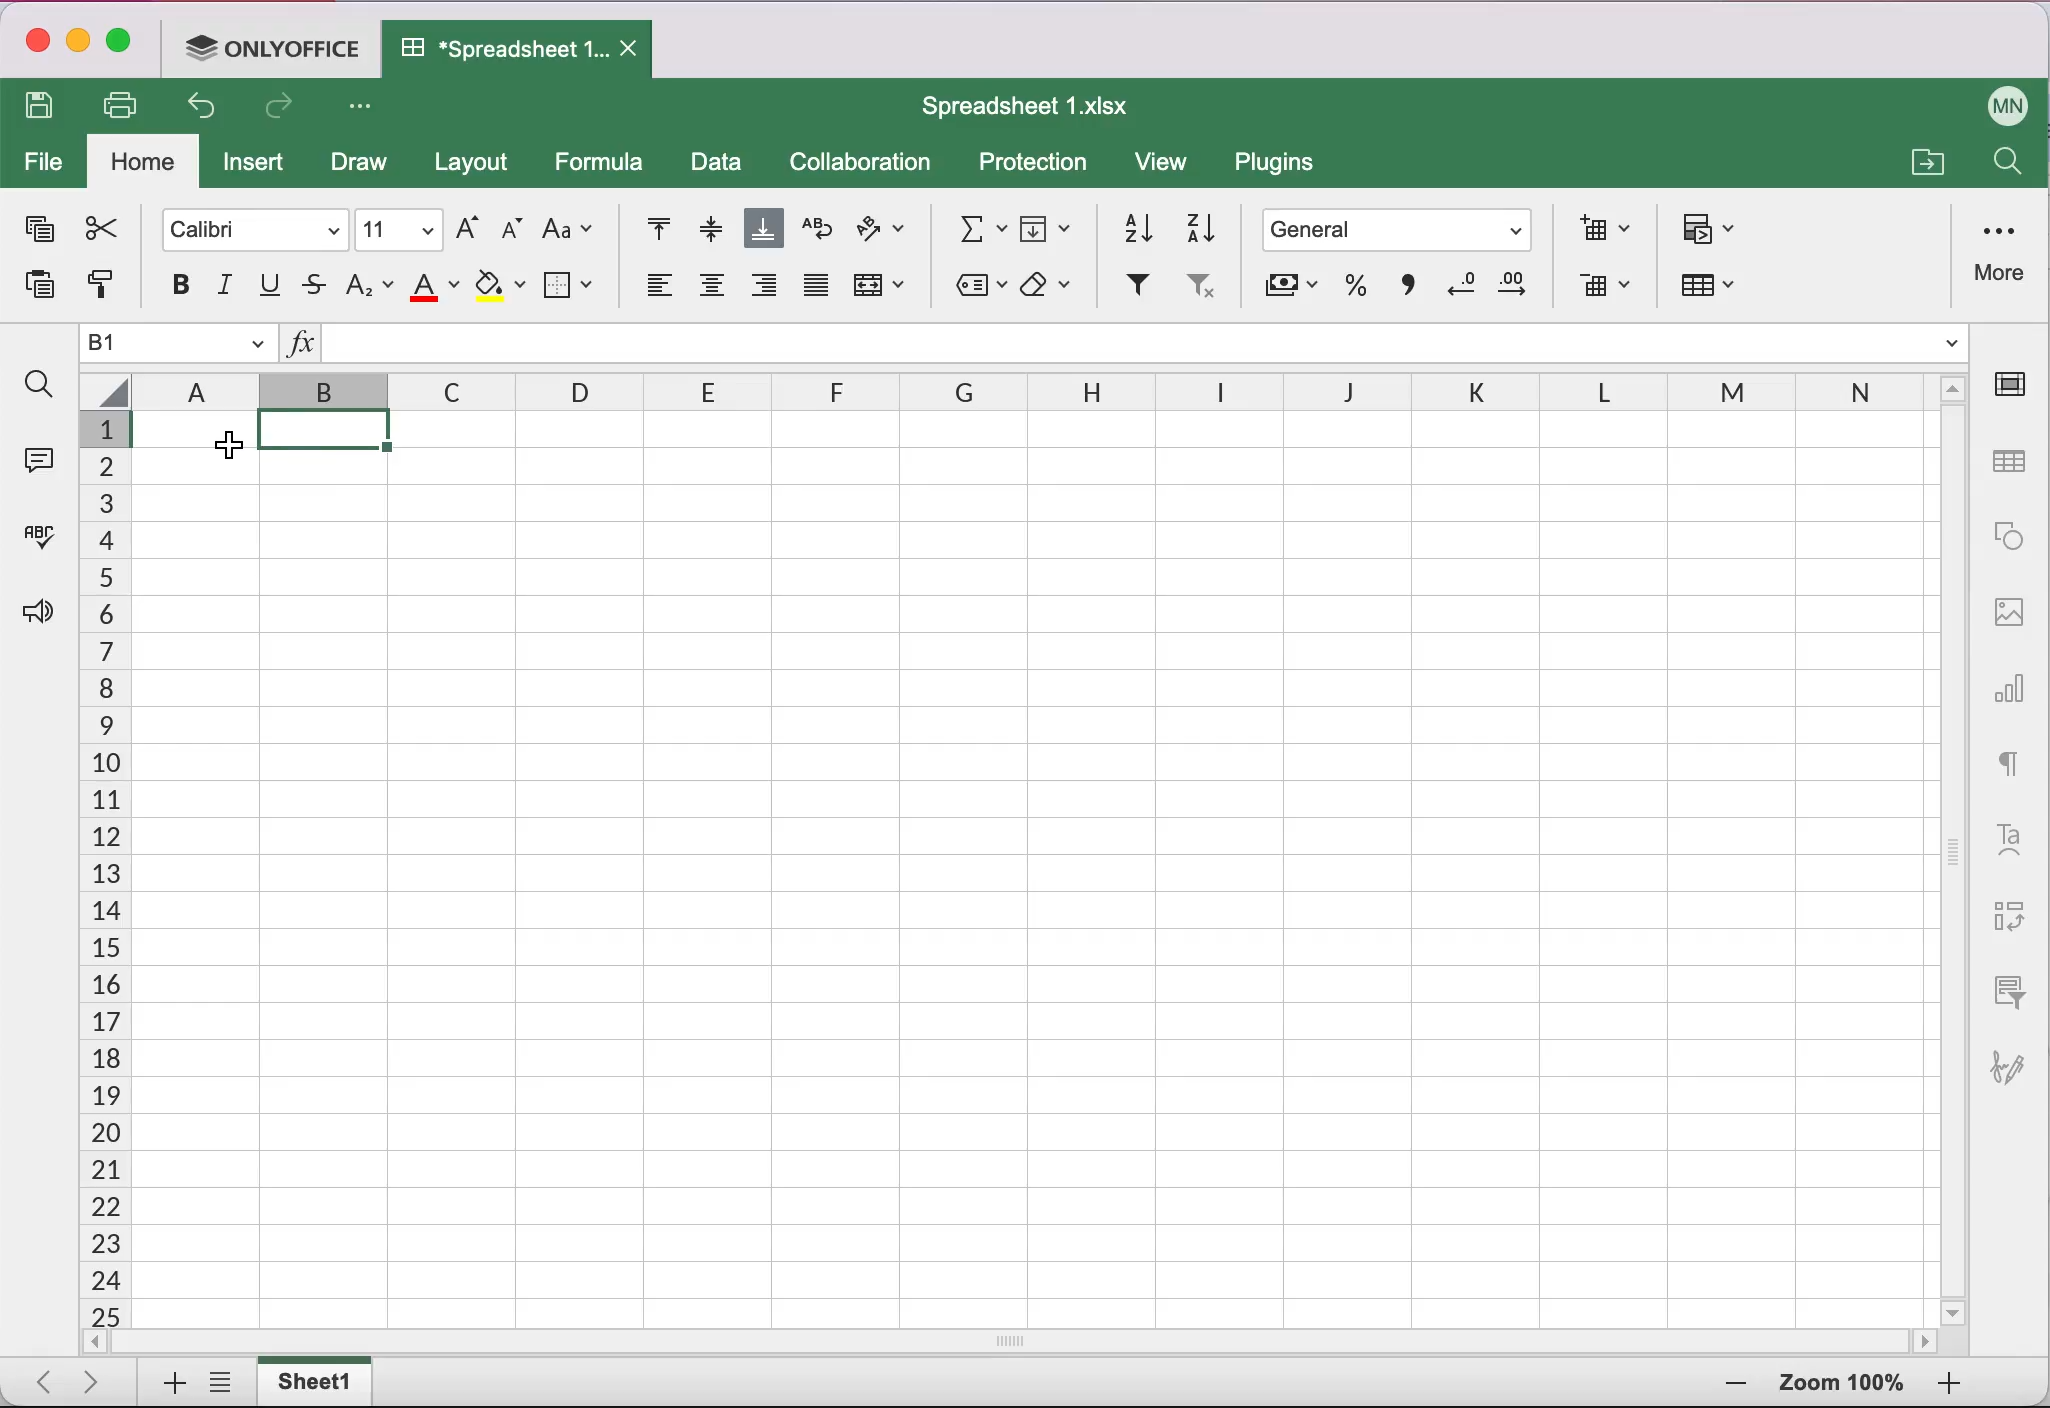  Describe the element at coordinates (208, 111) in the screenshot. I see `undo` at that location.